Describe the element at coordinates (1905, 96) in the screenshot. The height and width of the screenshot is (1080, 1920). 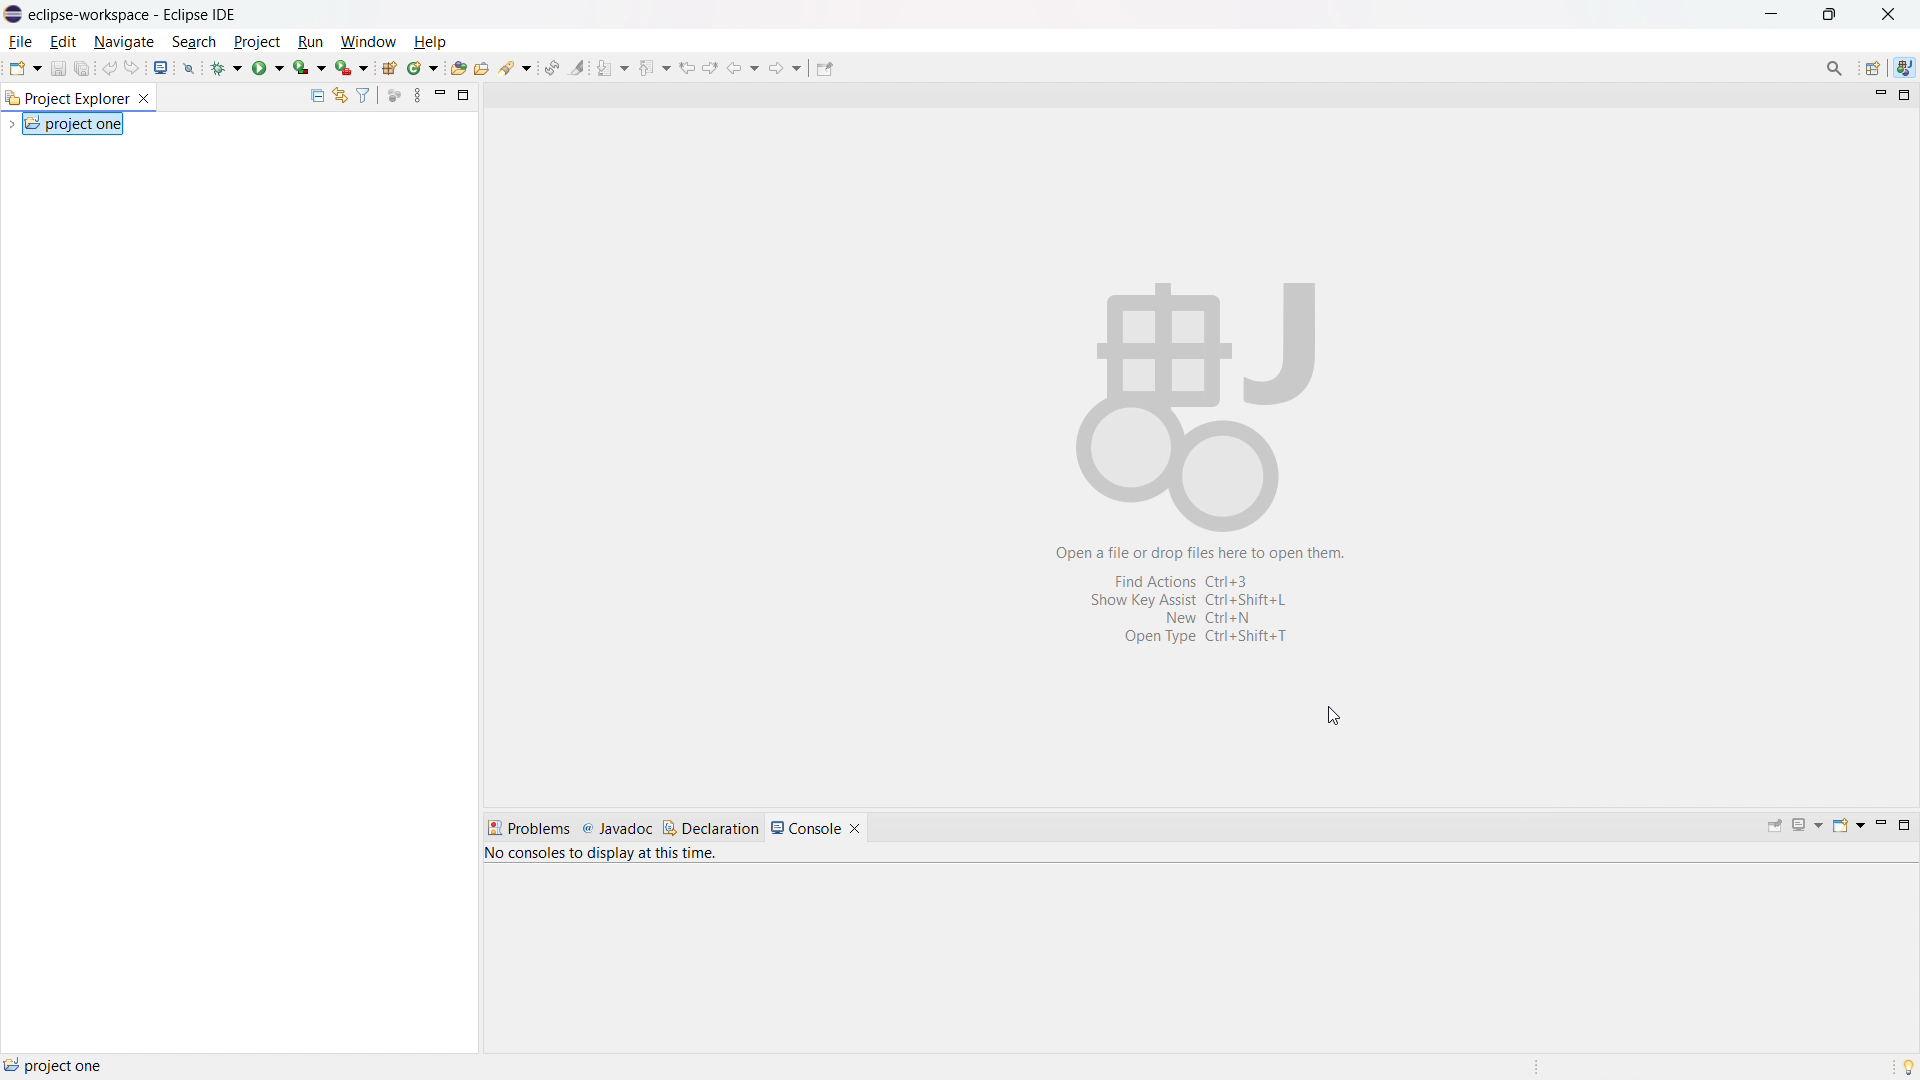
I see `maximize` at that location.